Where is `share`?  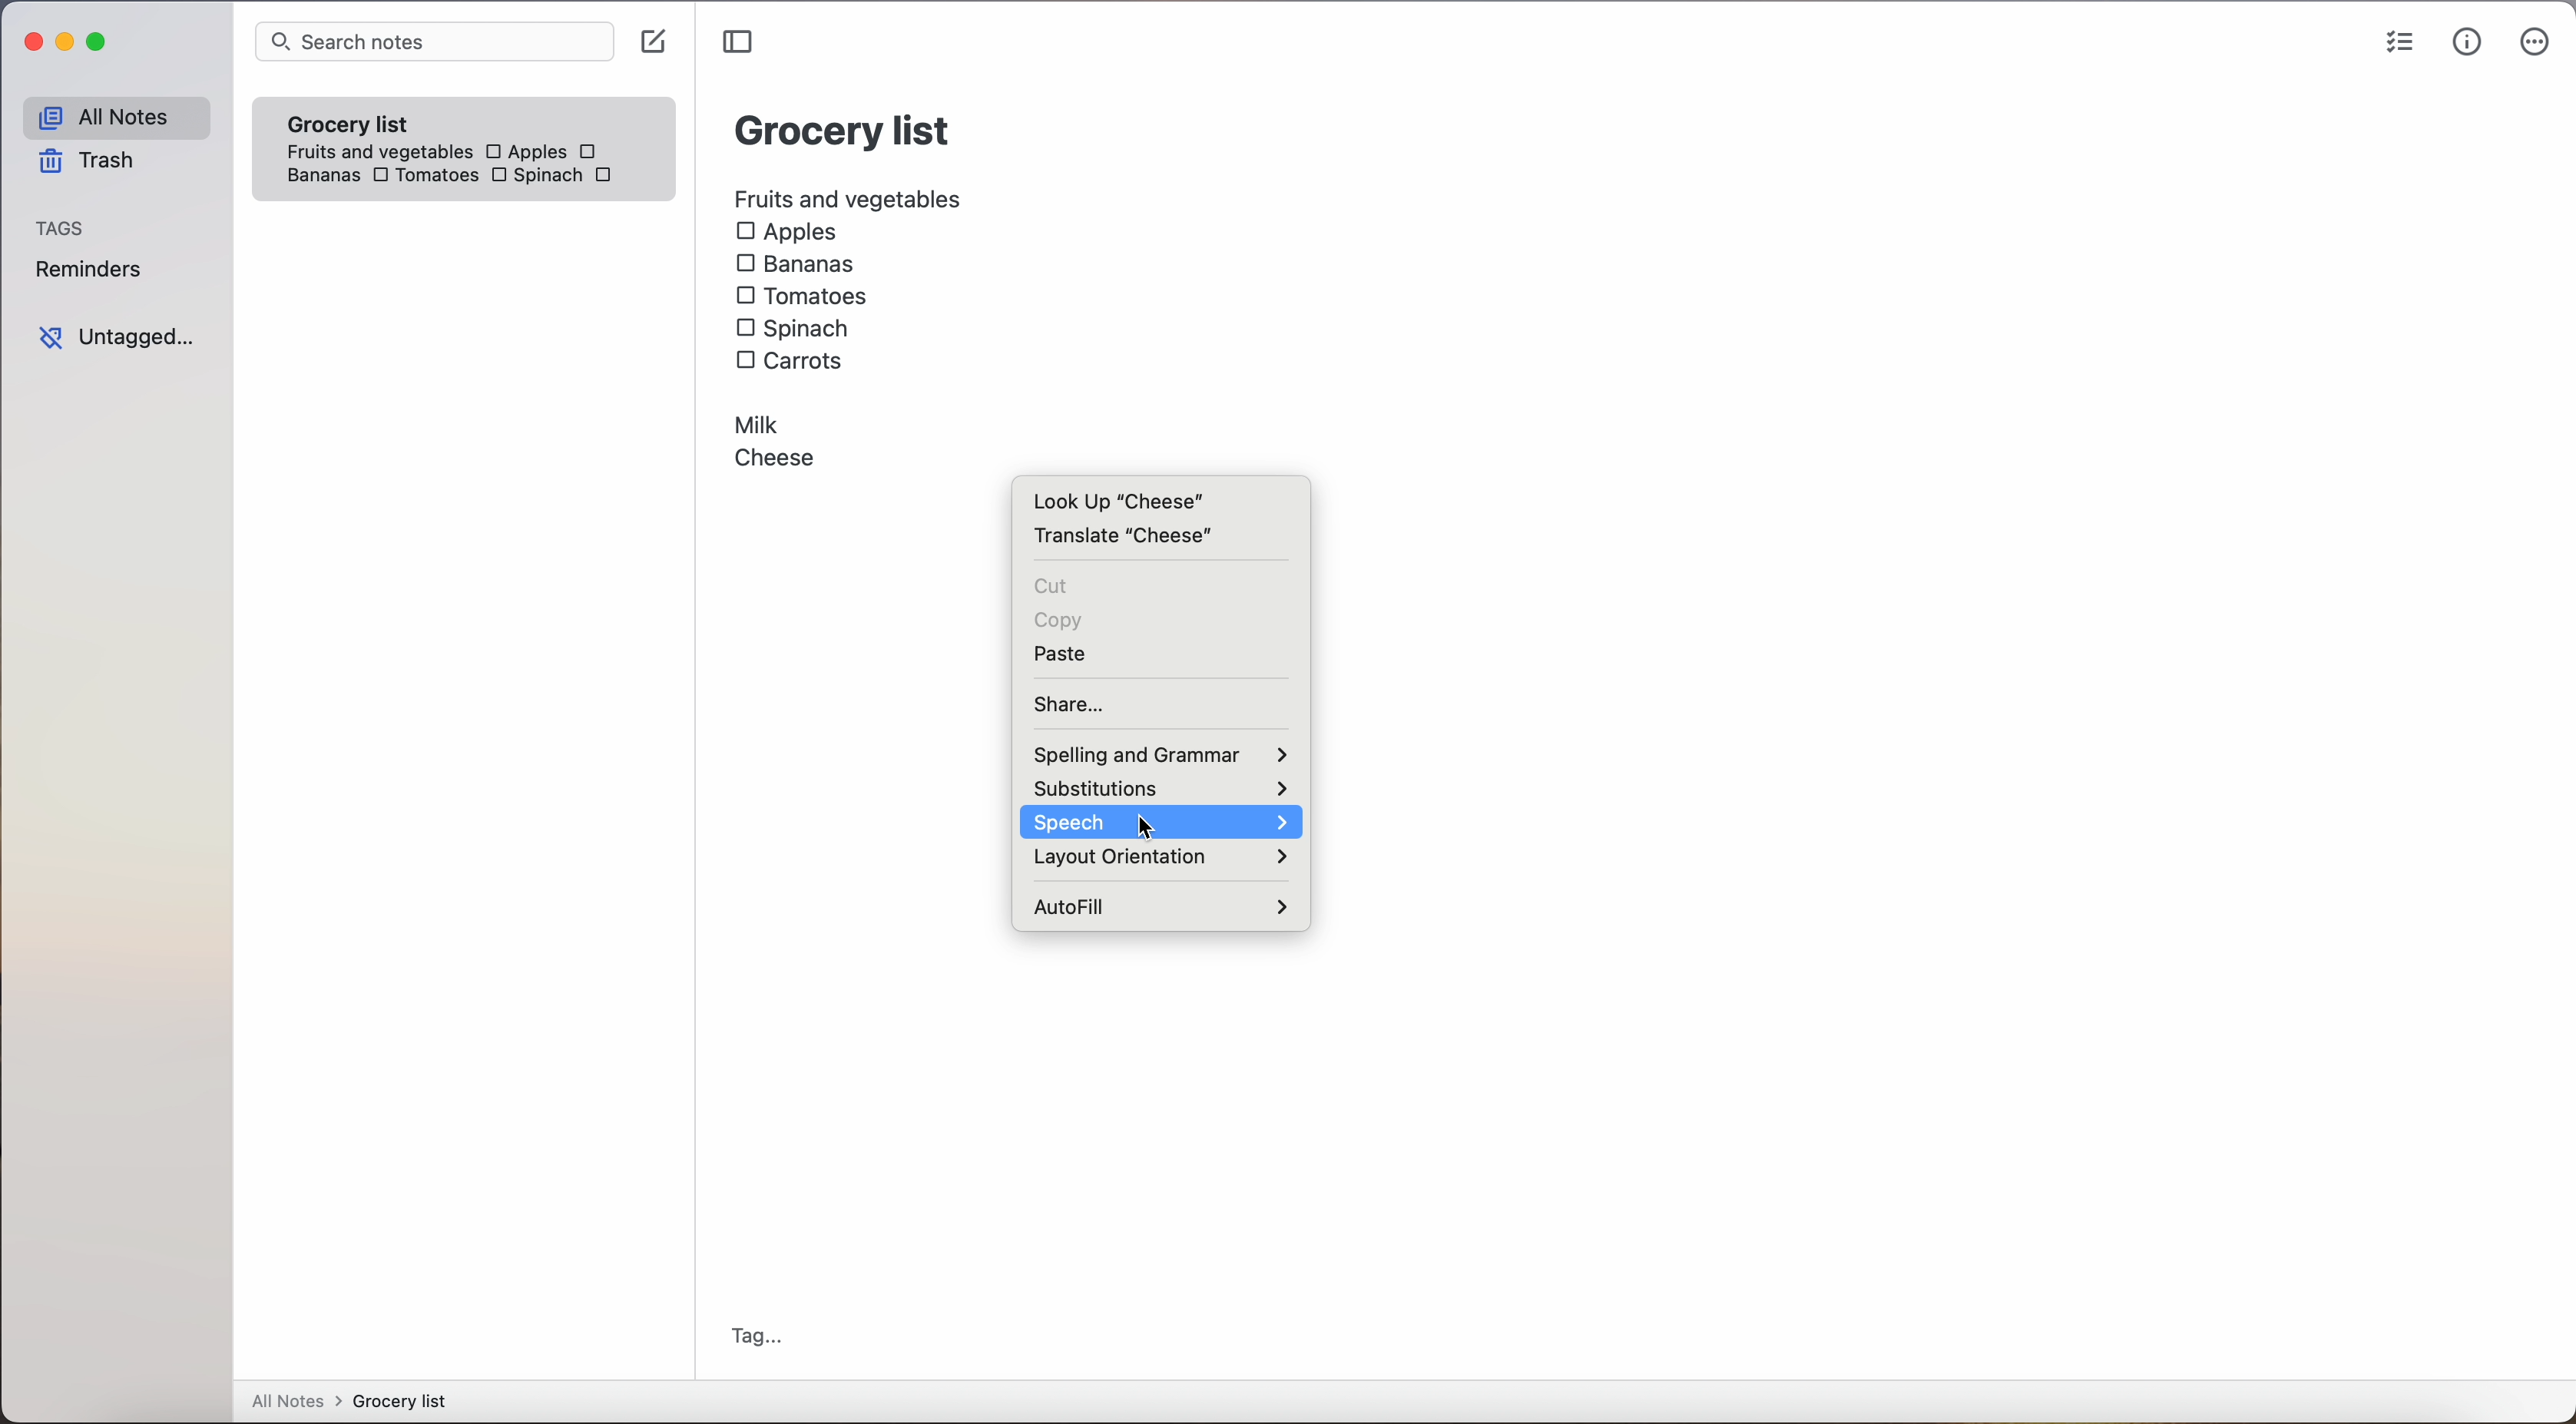 share is located at coordinates (1070, 703).